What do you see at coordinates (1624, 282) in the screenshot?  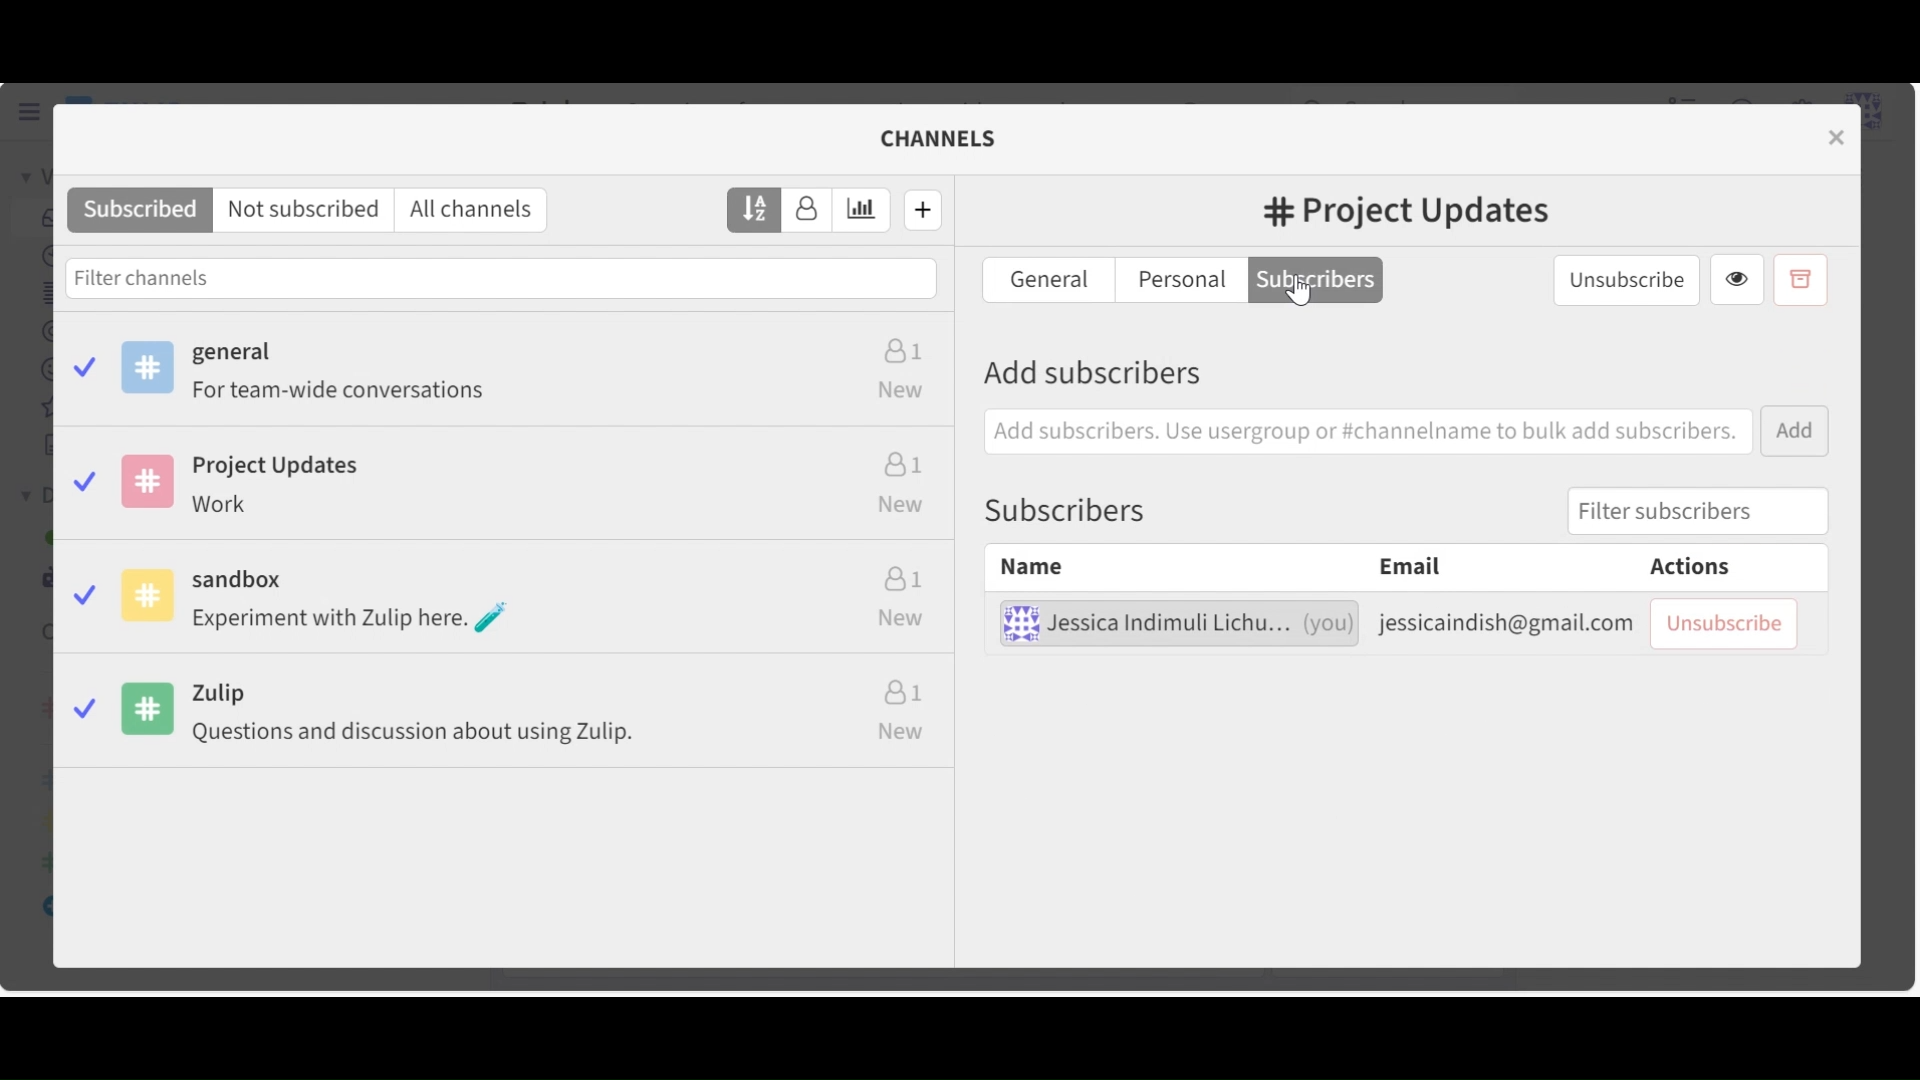 I see `Unsubscribe` at bounding box center [1624, 282].